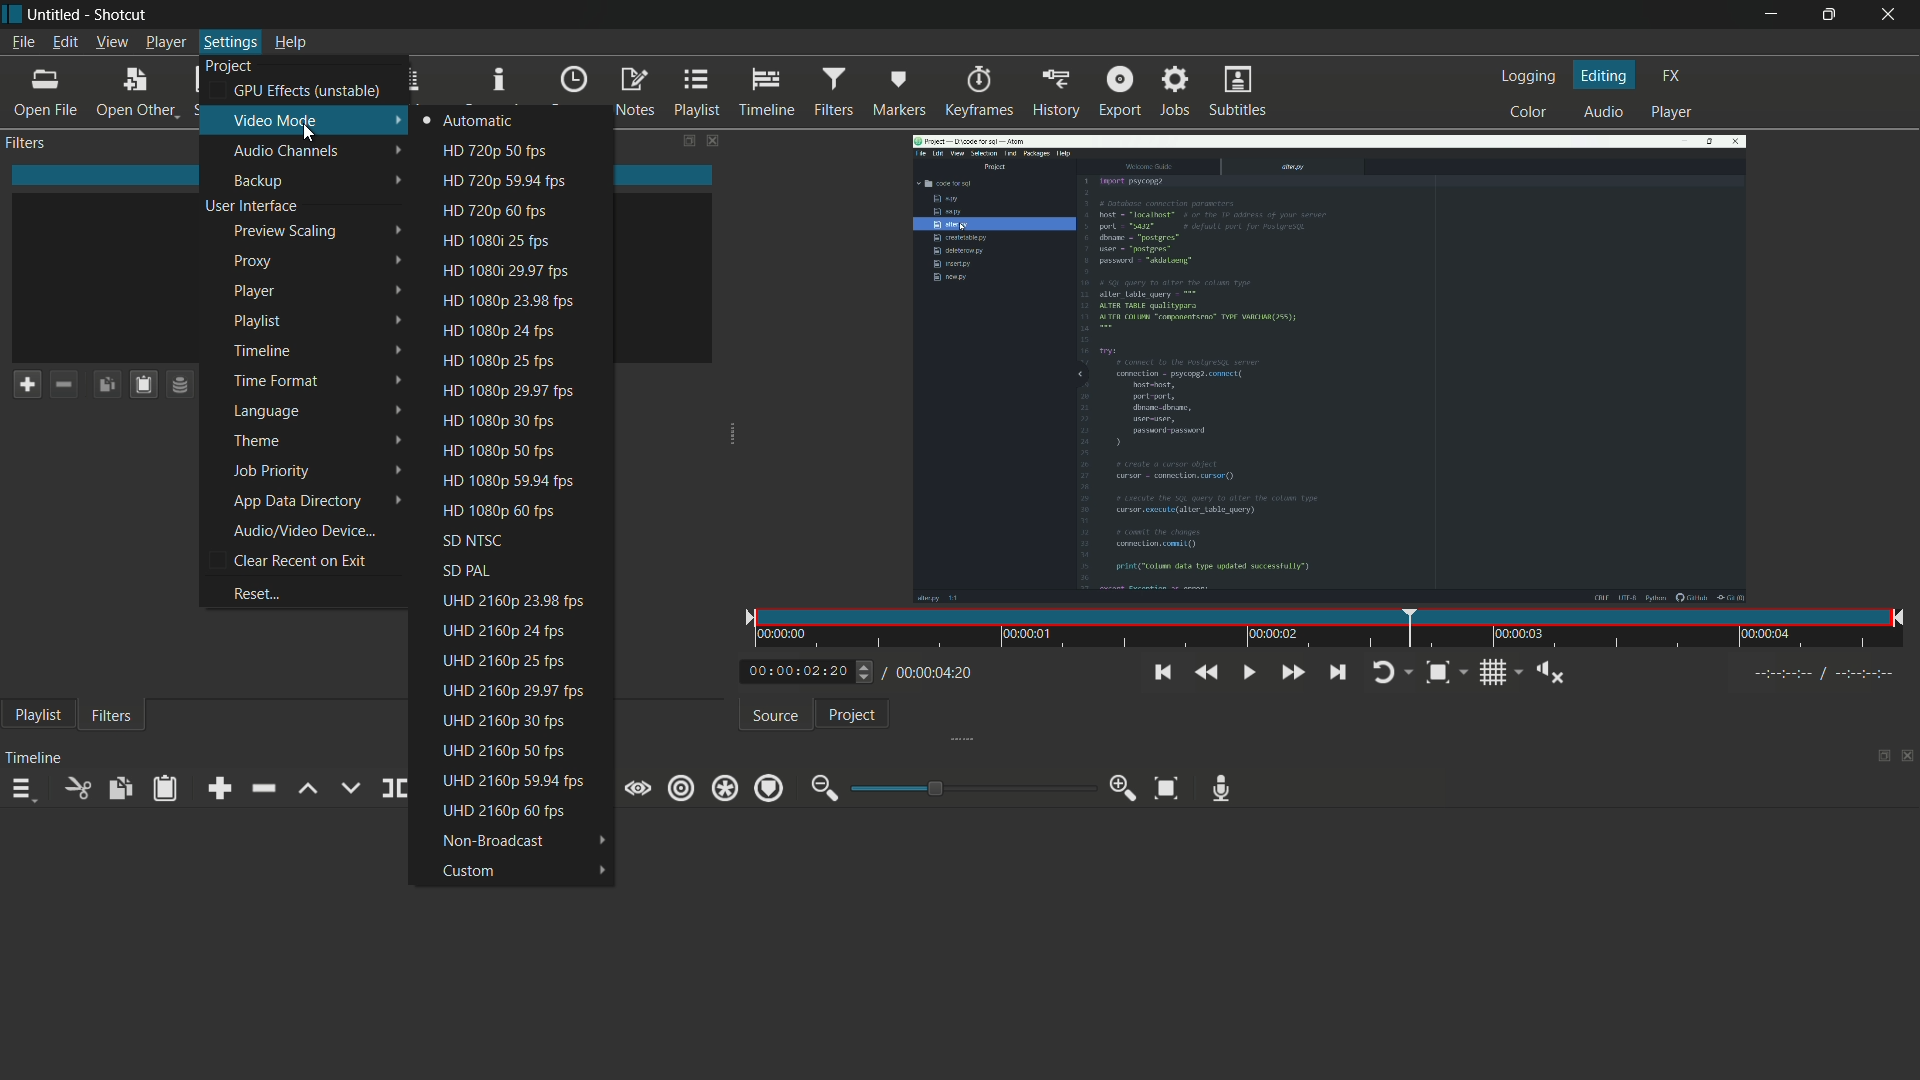 Image resolution: width=1920 pixels, height=1080 pixels. I want to click on playlist, so click(697, 92).